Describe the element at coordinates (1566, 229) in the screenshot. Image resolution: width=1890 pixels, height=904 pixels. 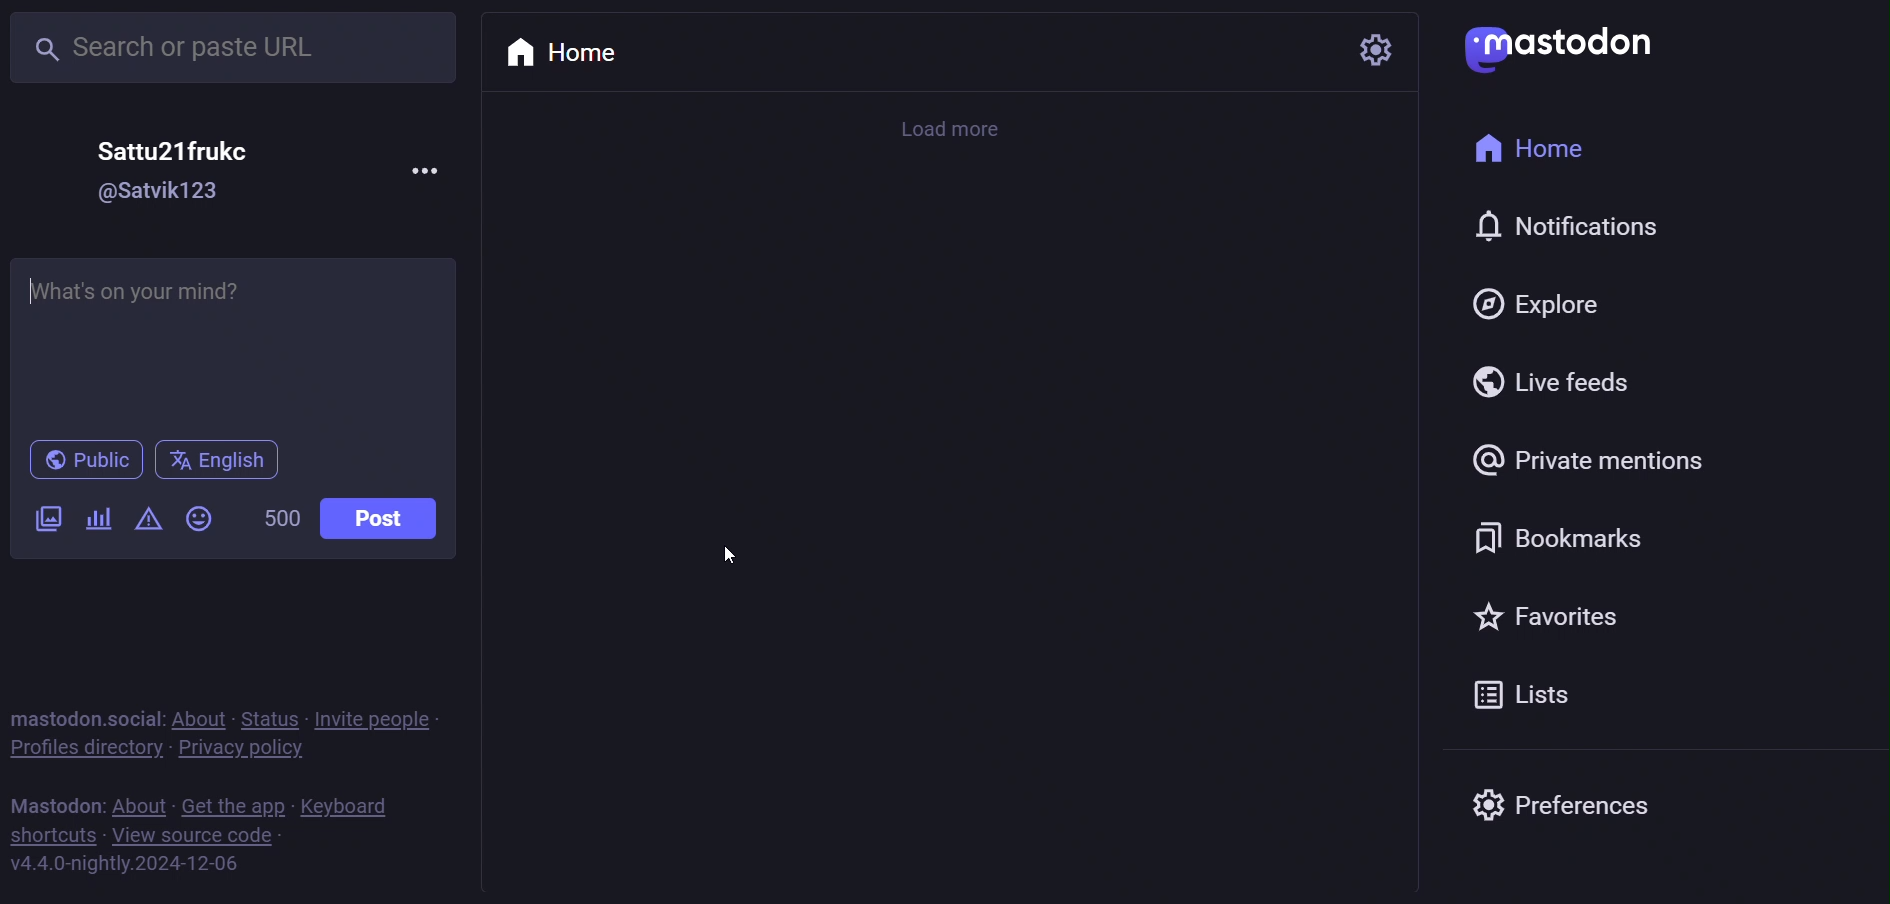
I see `notification` at that location.